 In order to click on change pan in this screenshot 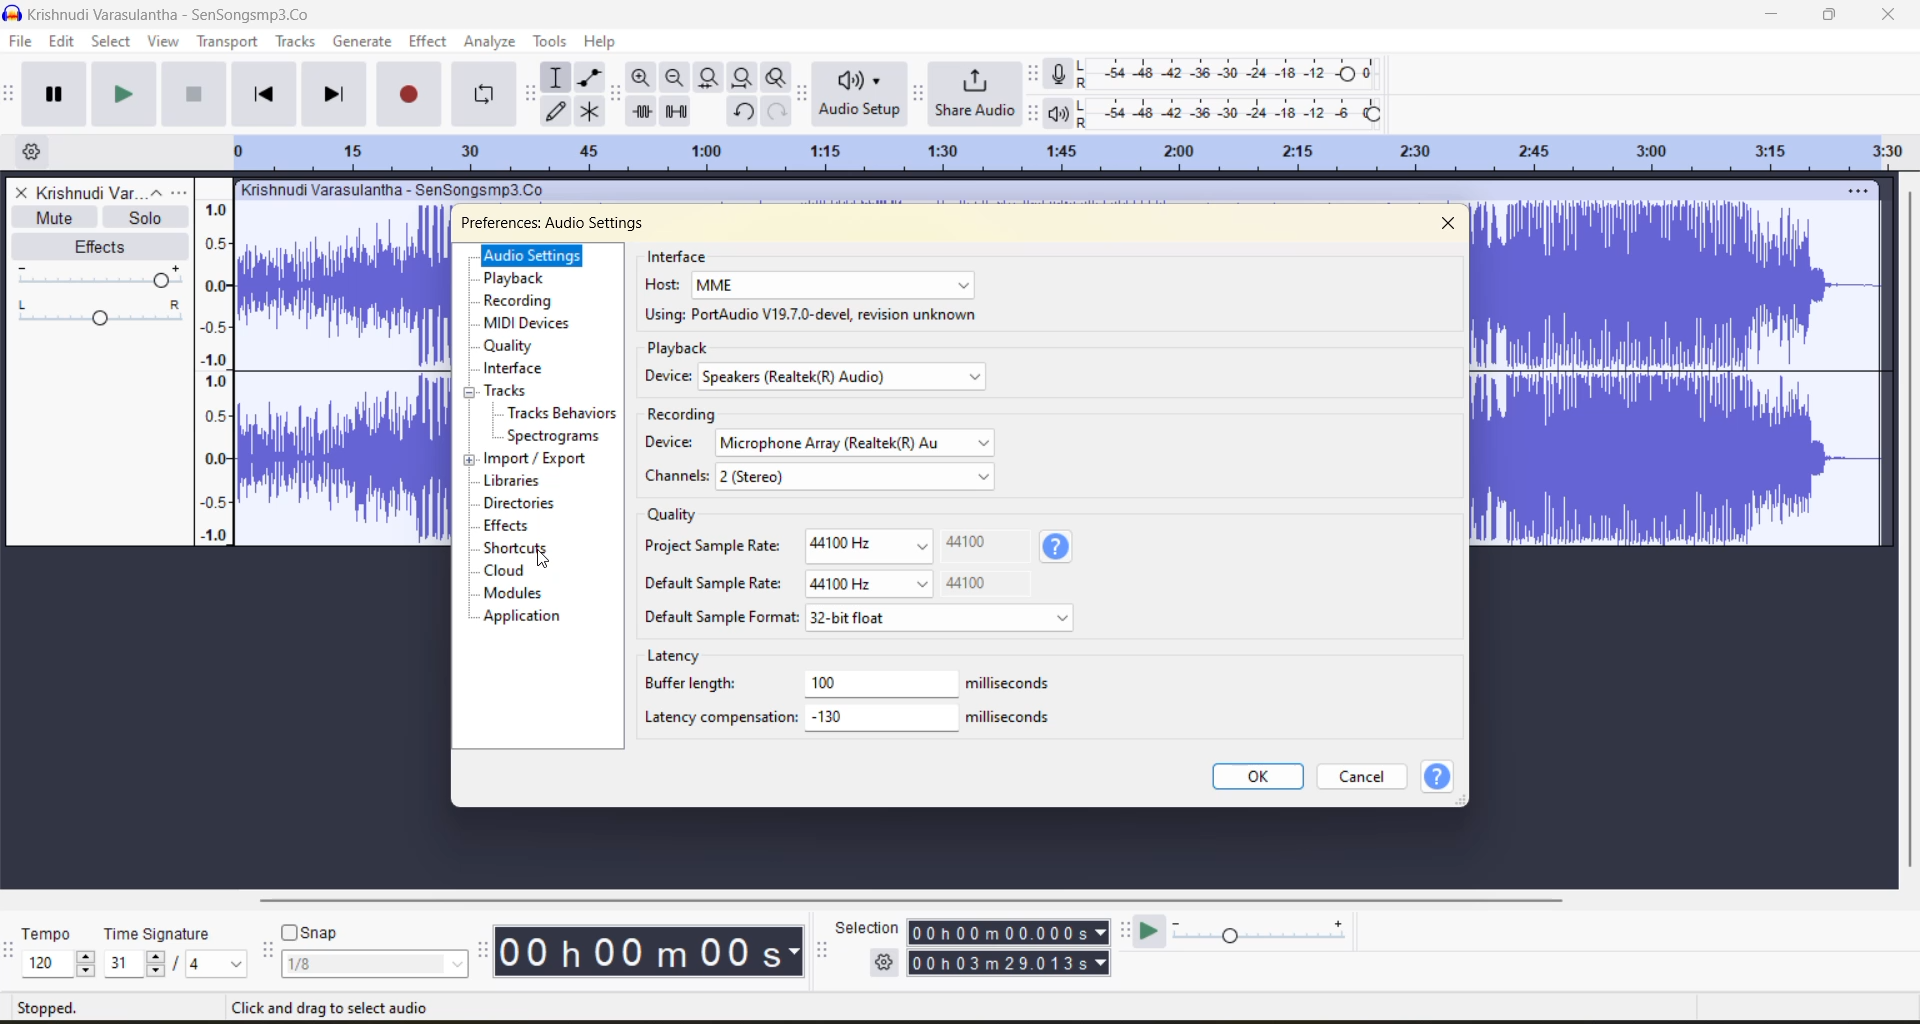, I will do `click(104, 323)`.